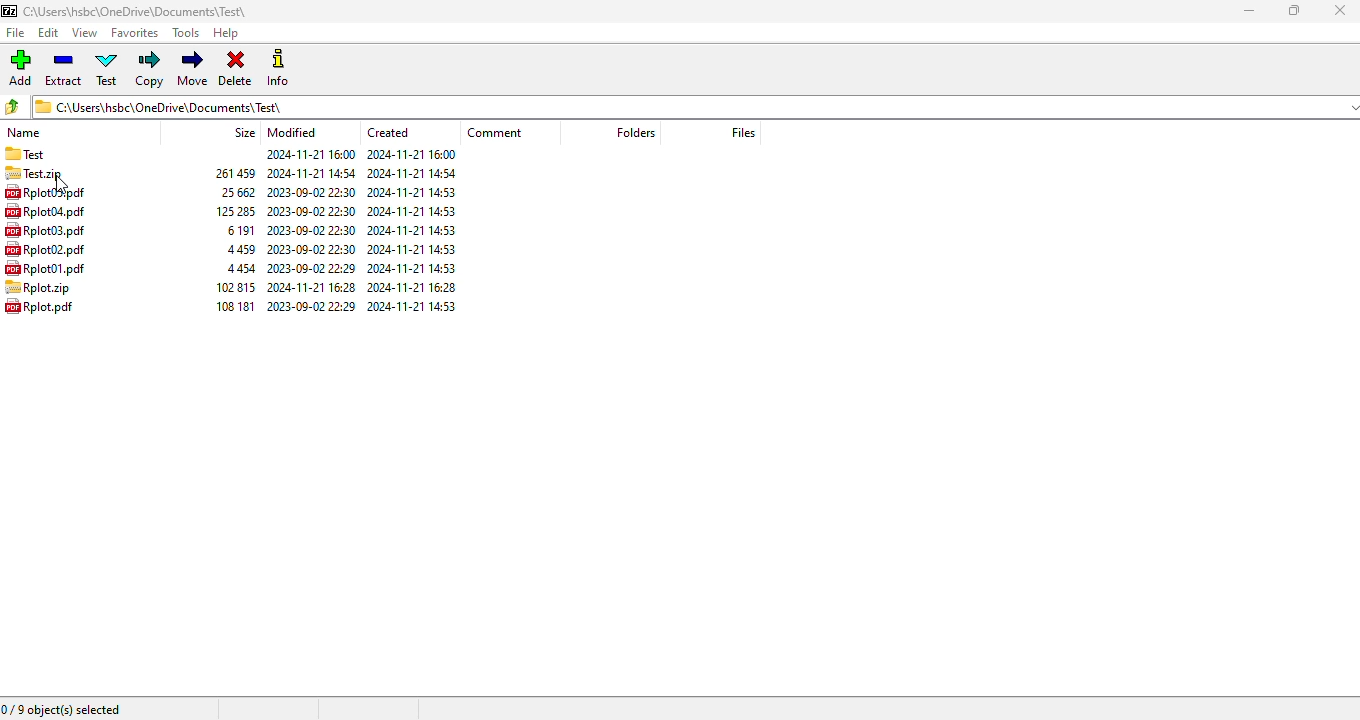 The width and height of the screenshot is (1360, 720). What do you see at coordinates (234, 305) in the screenshot?
I see `size` at bounding box center [234, 305].